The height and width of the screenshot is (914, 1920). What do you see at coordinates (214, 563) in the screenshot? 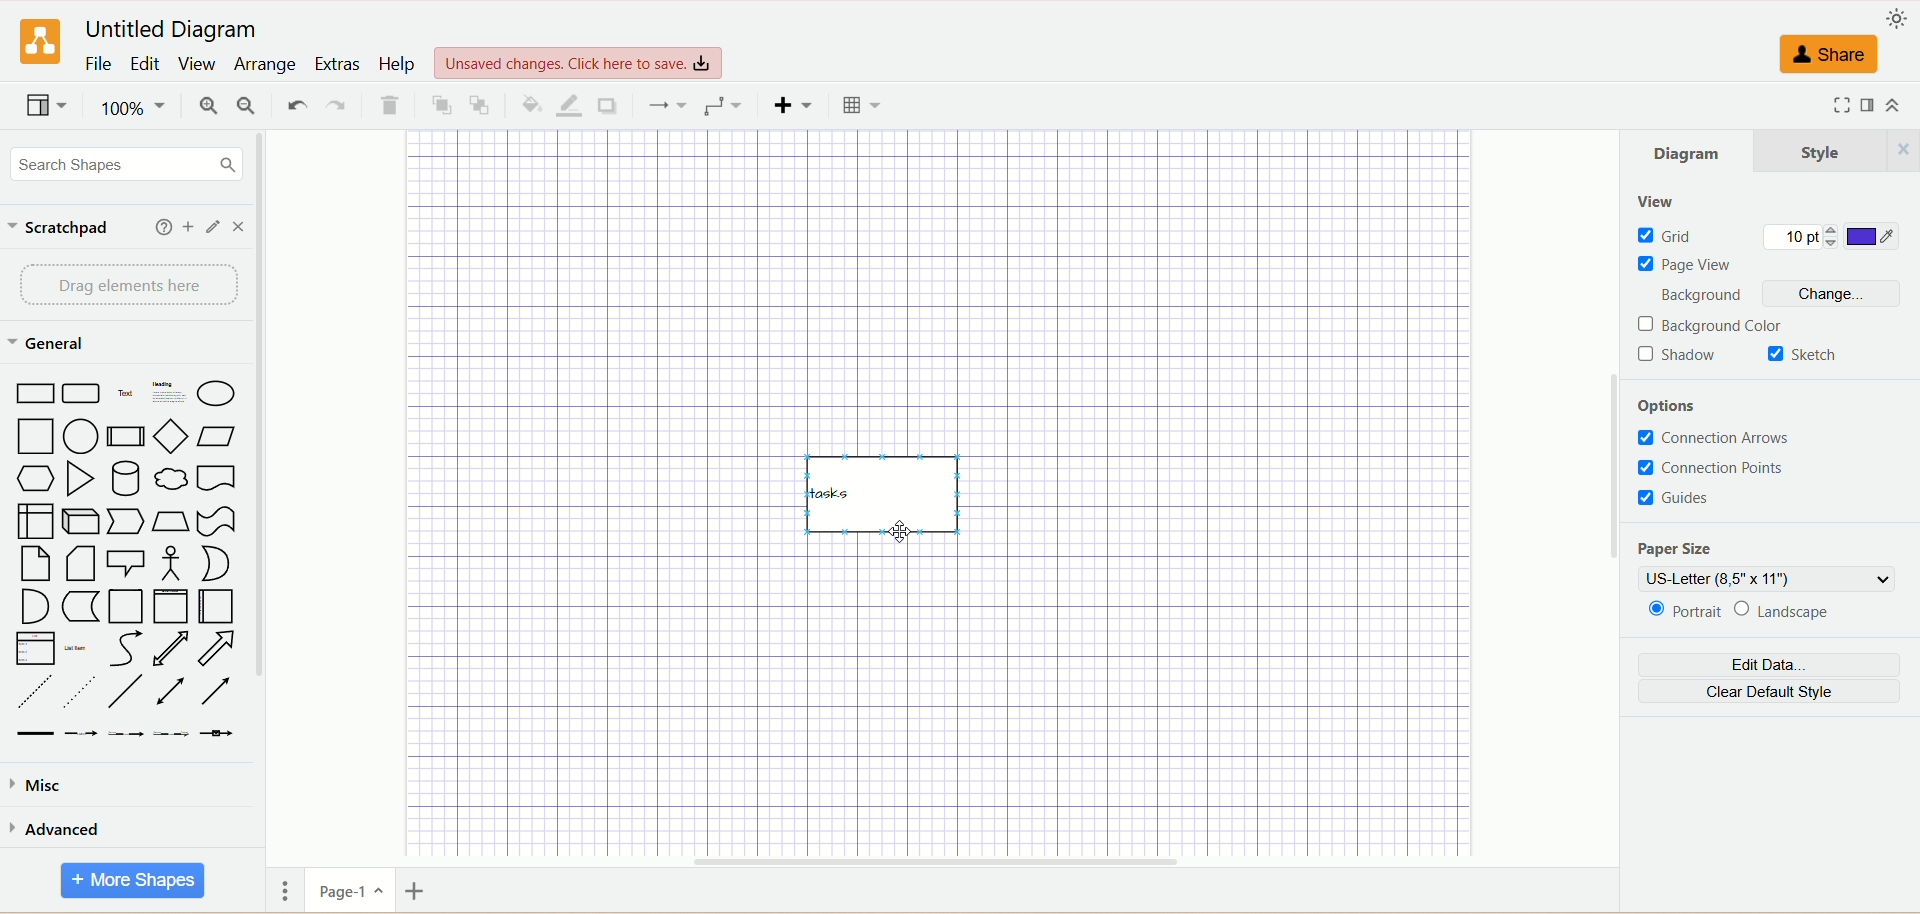
I see `Concave Crescent` at bounding box center [214, 563].